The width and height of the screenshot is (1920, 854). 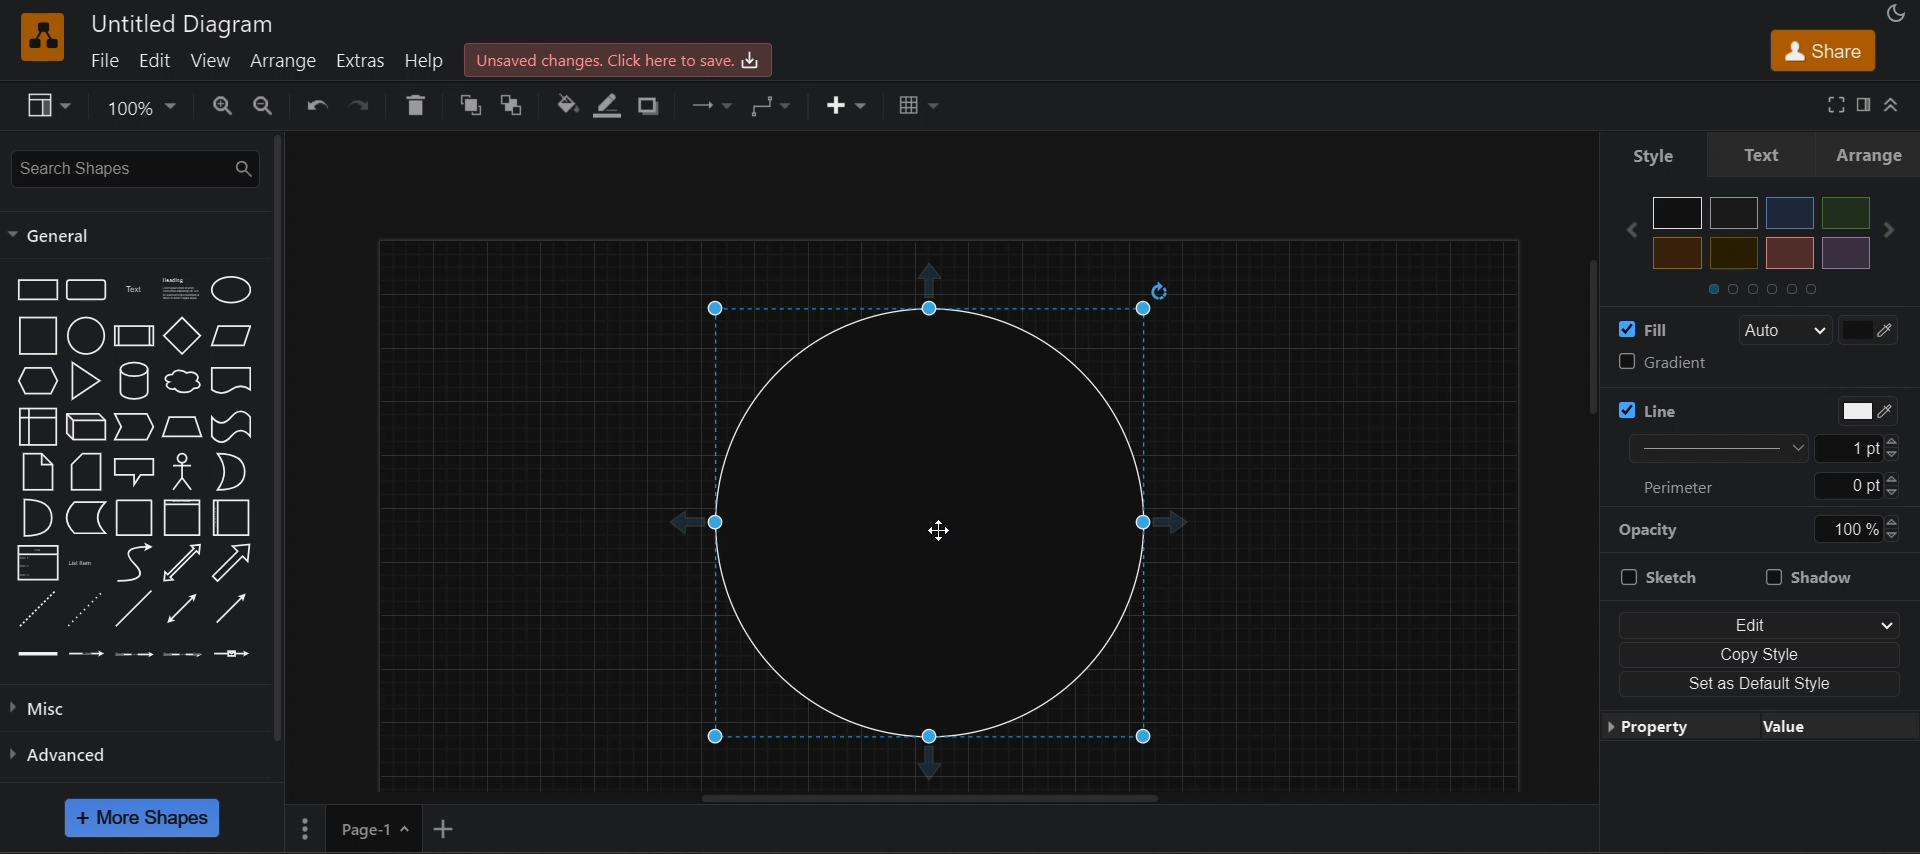 What do you see at coordinates (1659, 723) in the screenshot?
I see `property` at bounding box center [1659, 723].